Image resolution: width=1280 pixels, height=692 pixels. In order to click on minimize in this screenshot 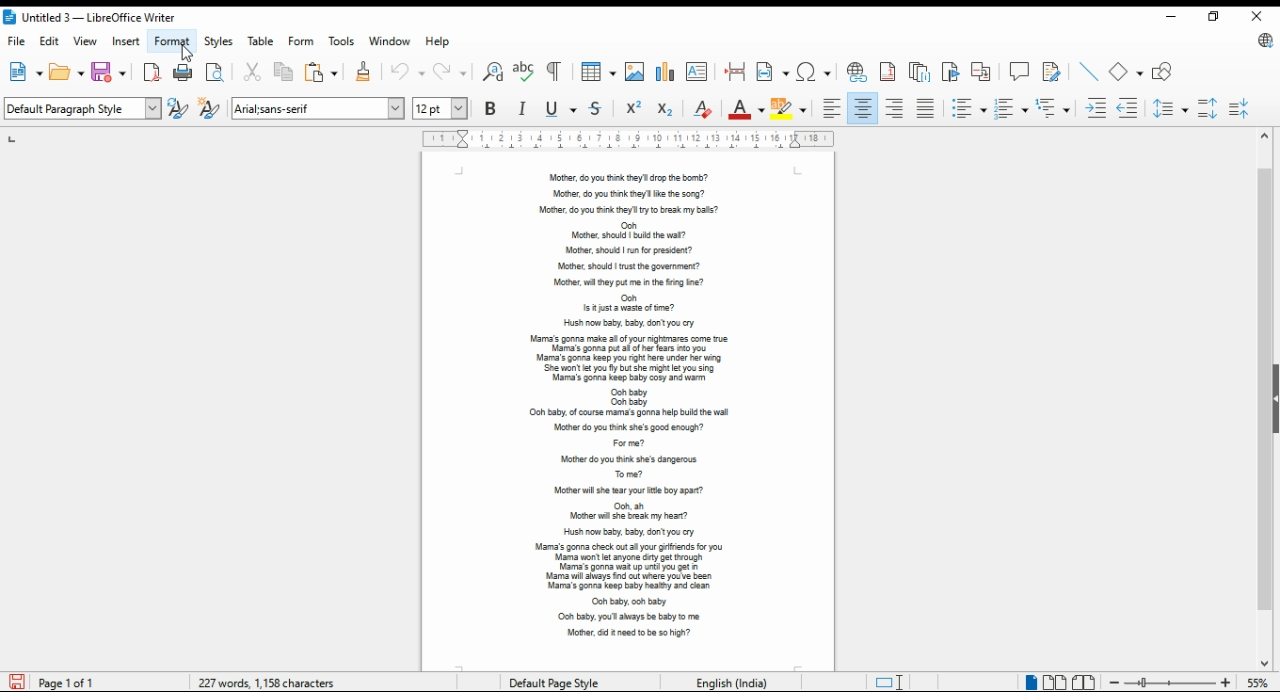, I will do `click(1173, 16)`.